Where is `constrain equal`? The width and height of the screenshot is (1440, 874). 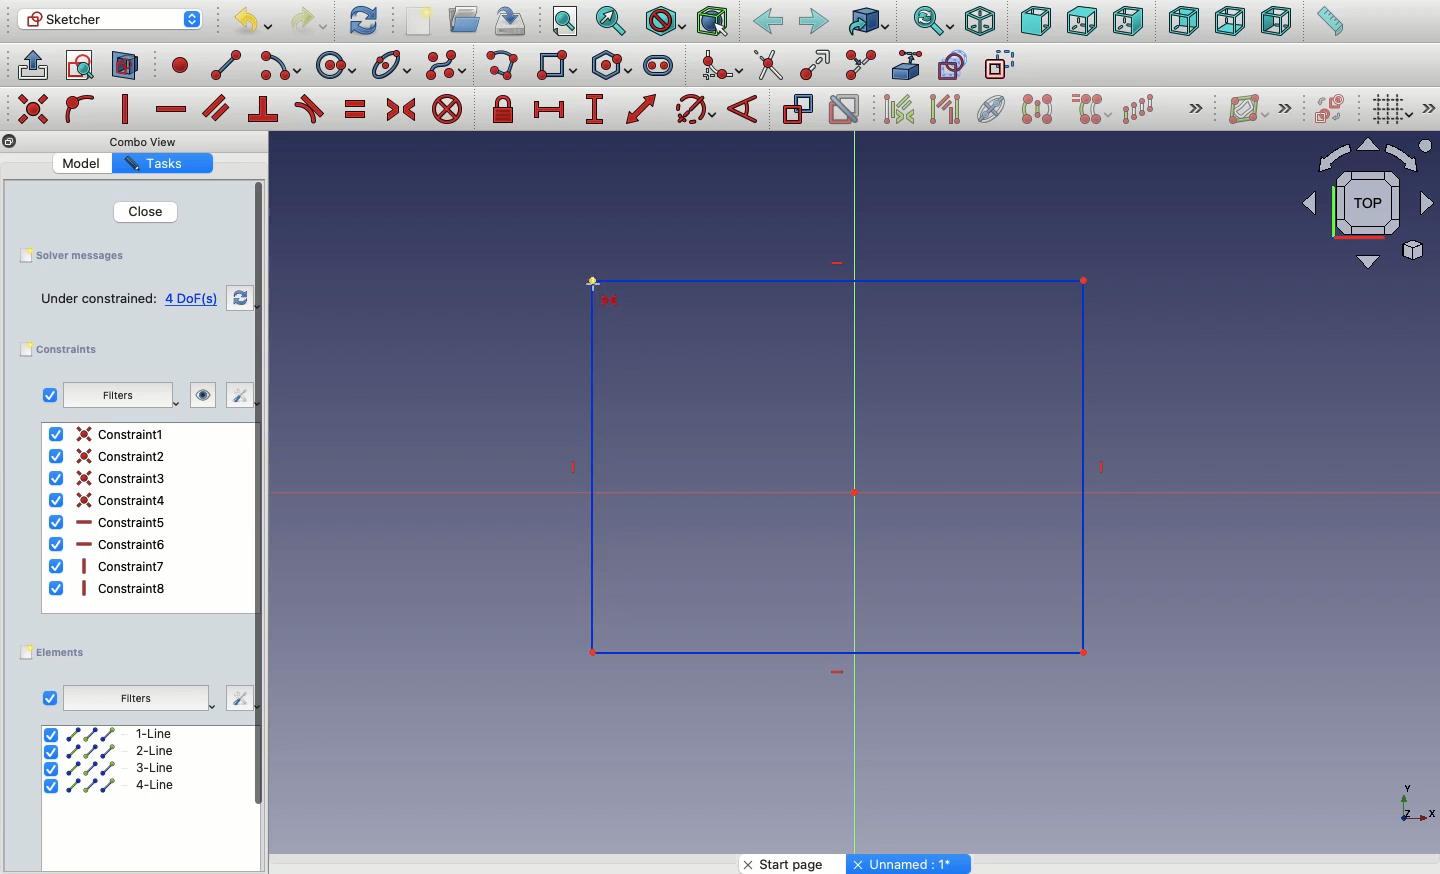
constrain equal is located at coordinates (356, 109).